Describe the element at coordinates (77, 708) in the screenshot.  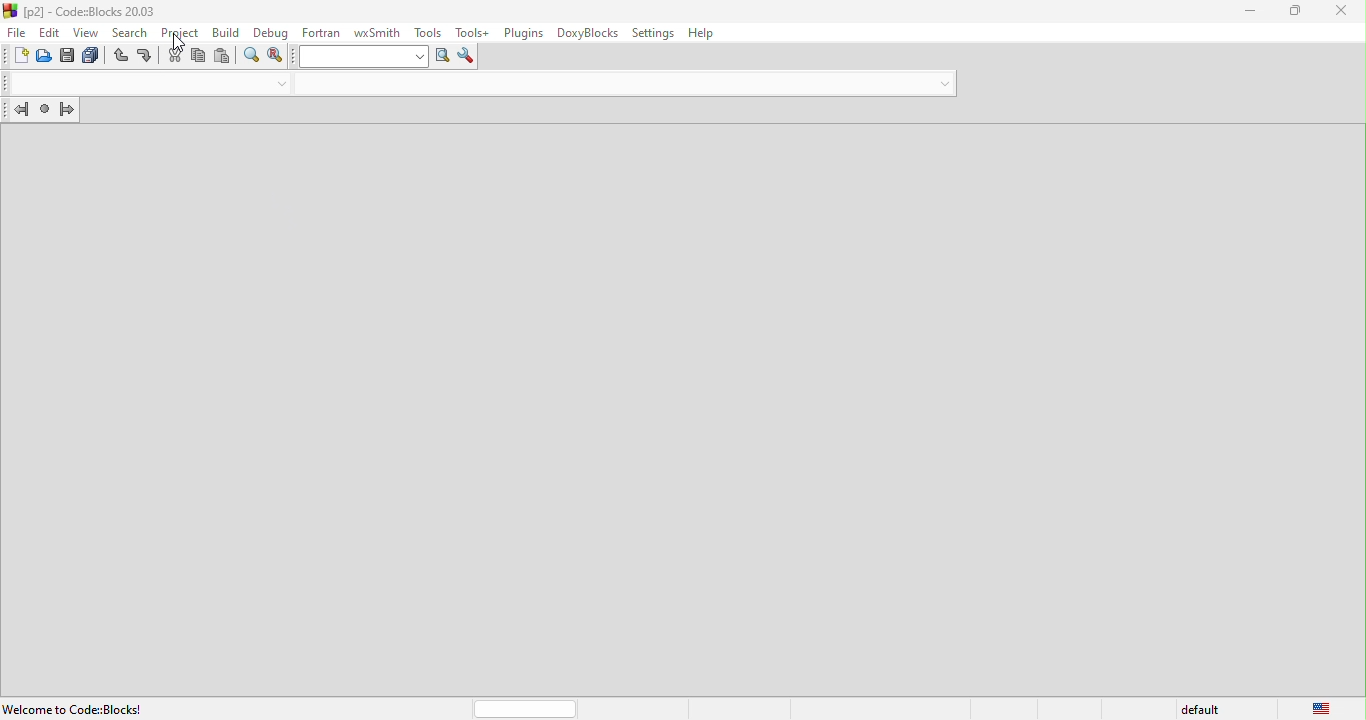
I see `welcome to code blocks` at that location.